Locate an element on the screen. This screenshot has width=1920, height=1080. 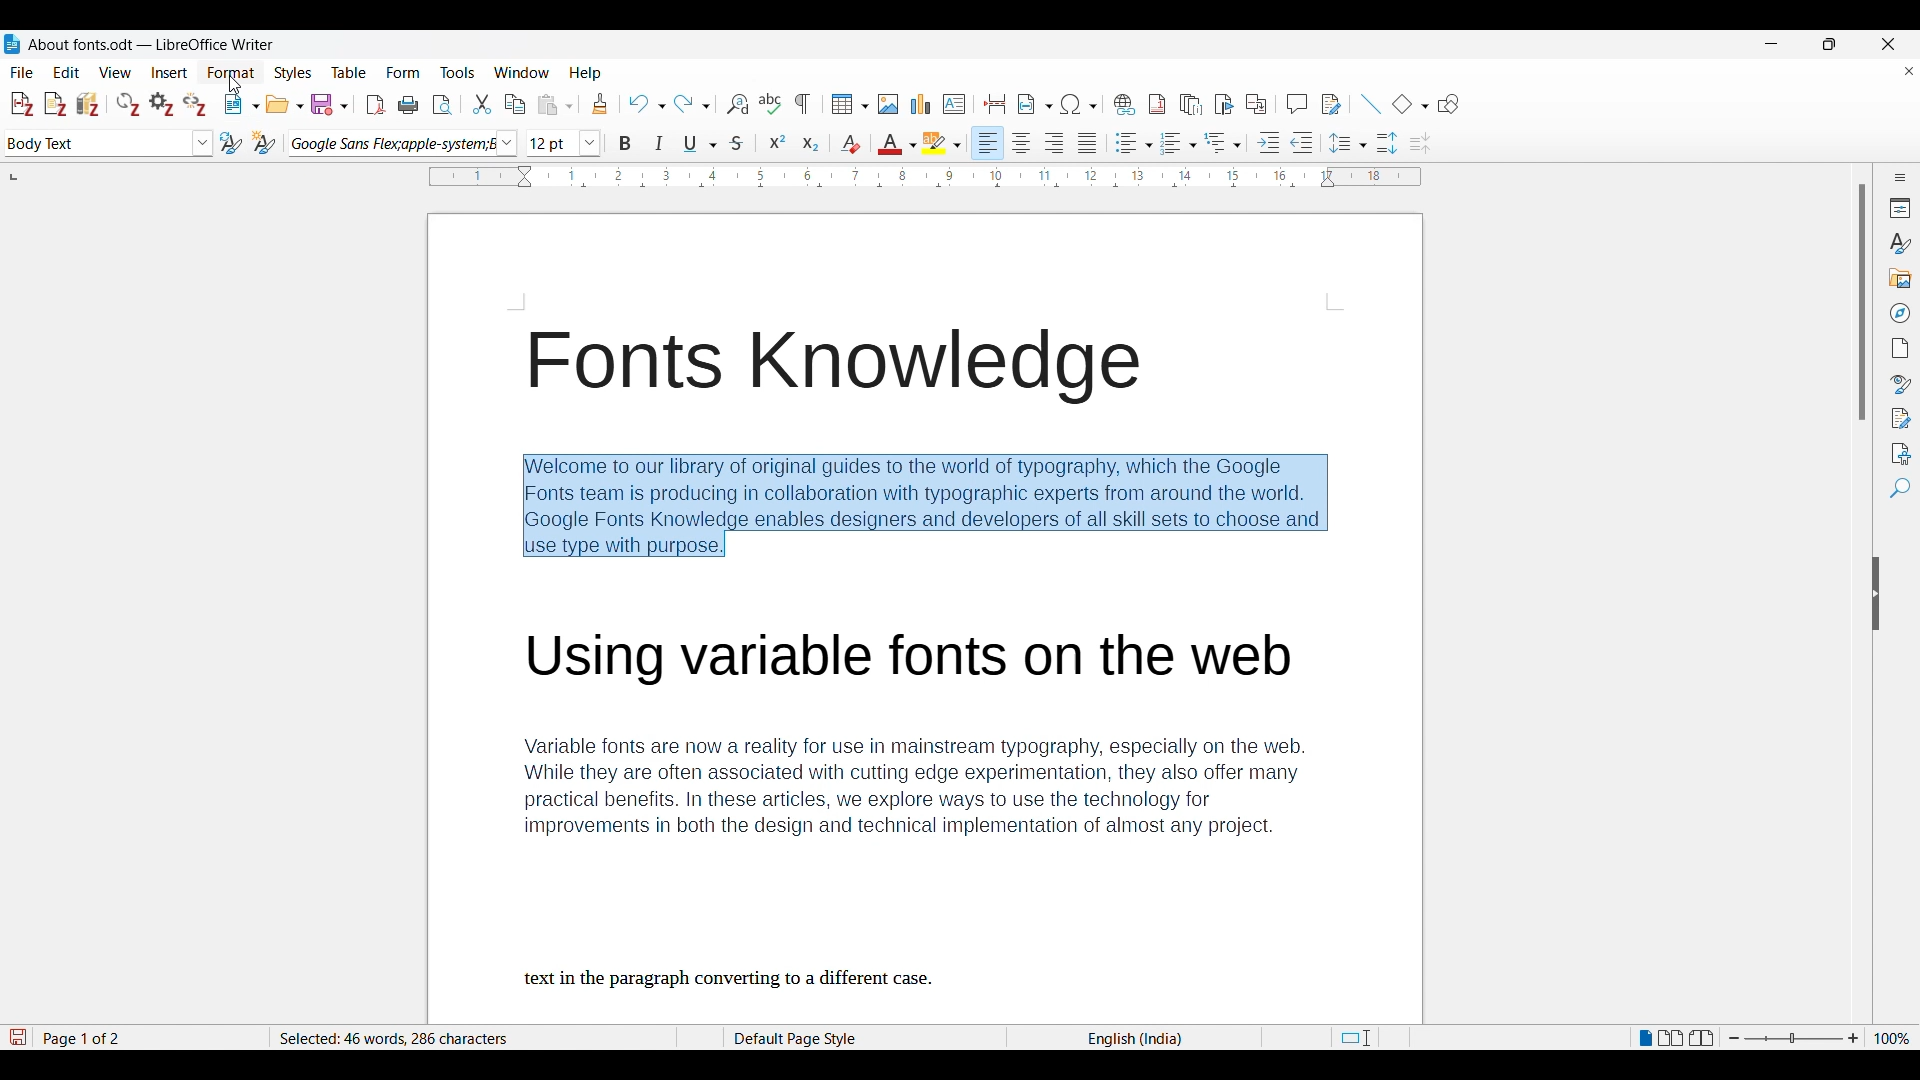
Styles menu is located at coordinates (293, 73).